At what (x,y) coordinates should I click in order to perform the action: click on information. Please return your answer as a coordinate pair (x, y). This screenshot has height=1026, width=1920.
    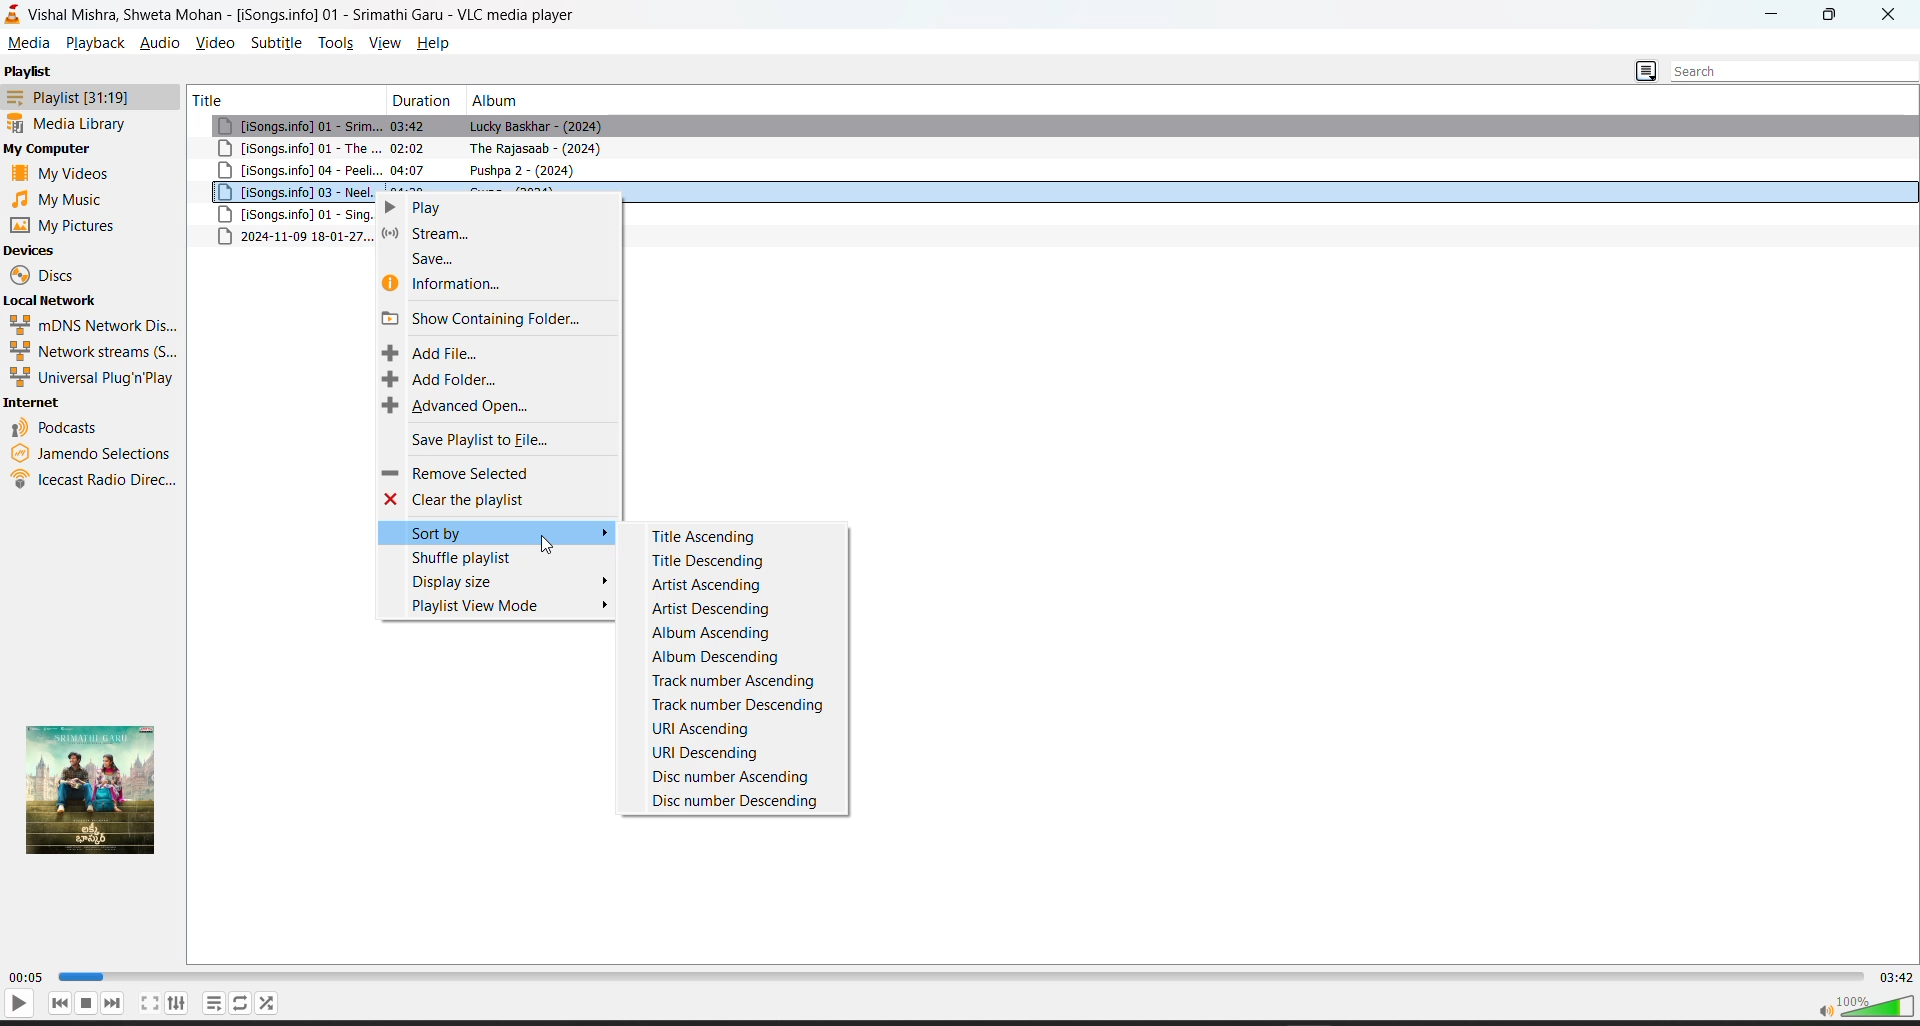
    Looking at the image, I should click on (499, 284).